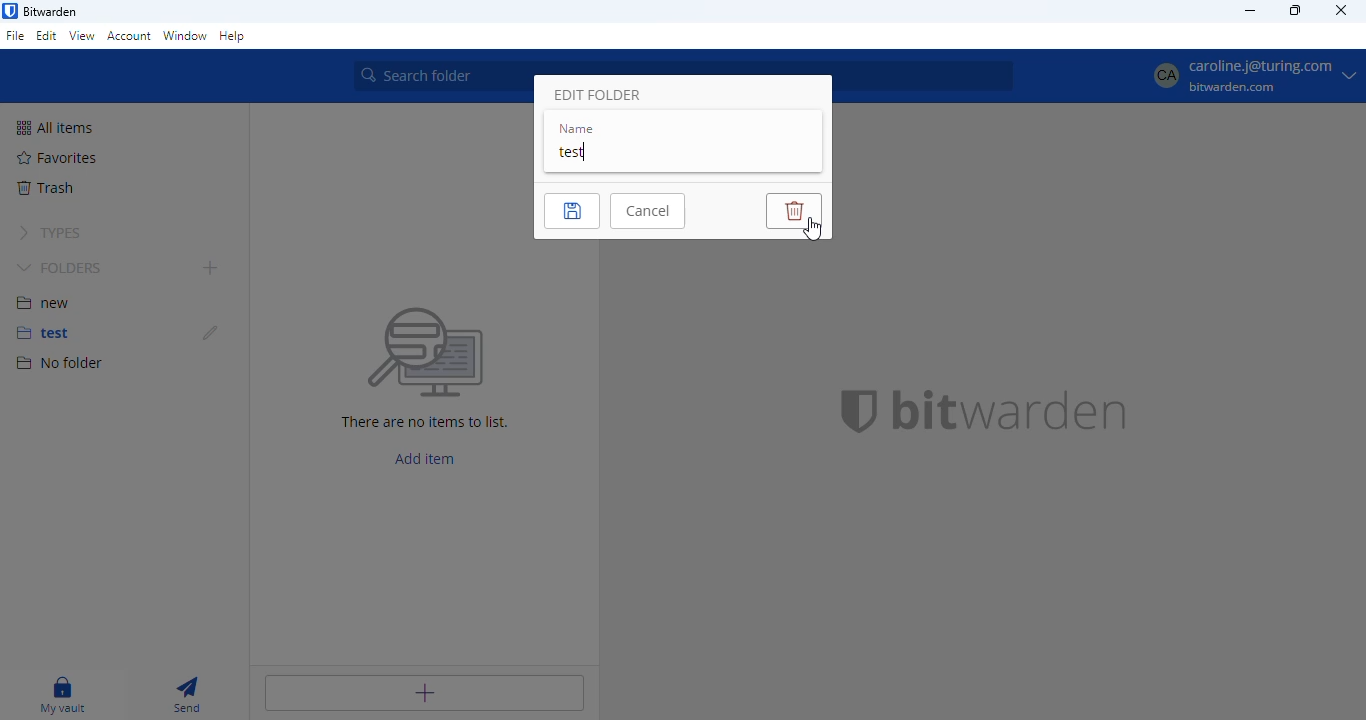 The height and width of the screenshot is (720, 1366). Describe the element at coordinates (61, 268) in the screenshot. I see `folders` at that location.